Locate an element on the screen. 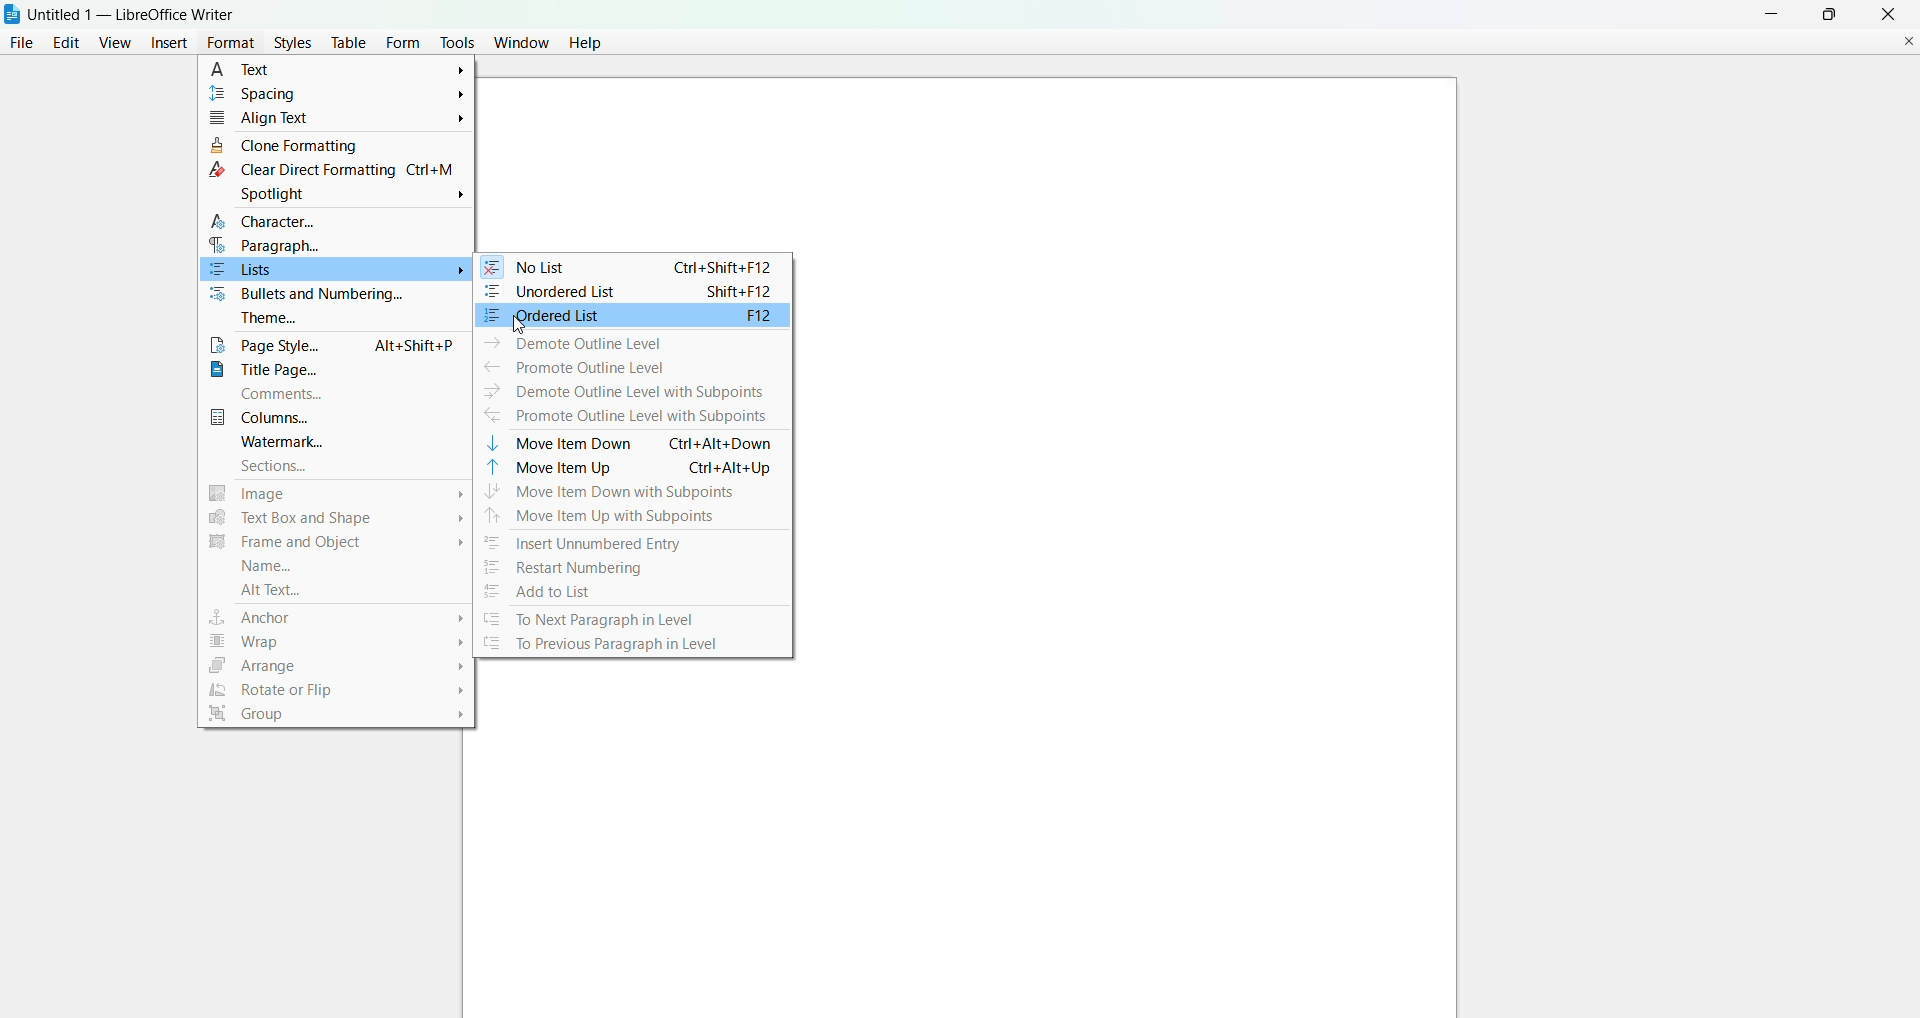  alt text is located at coordinates (289, 592).